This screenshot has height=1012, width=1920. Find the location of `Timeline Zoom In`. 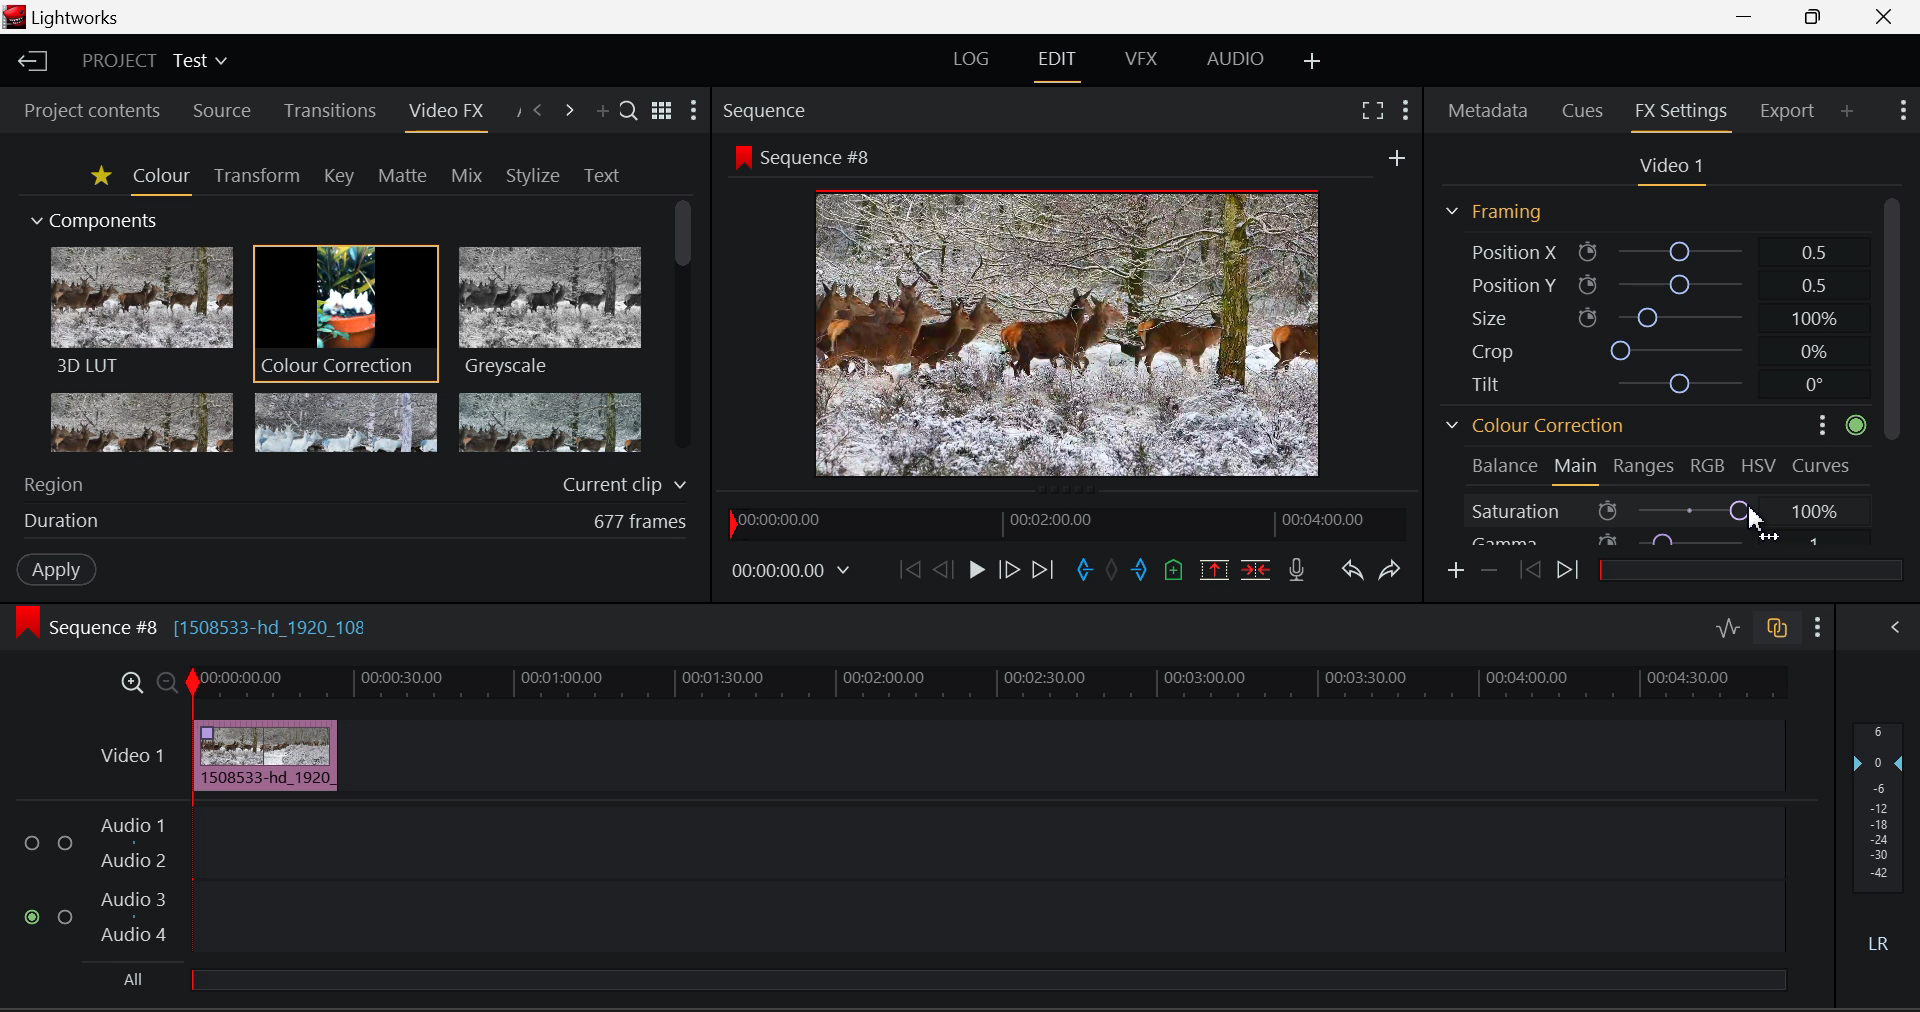

Timeline Zoom In is located at coordinates (131, 685).